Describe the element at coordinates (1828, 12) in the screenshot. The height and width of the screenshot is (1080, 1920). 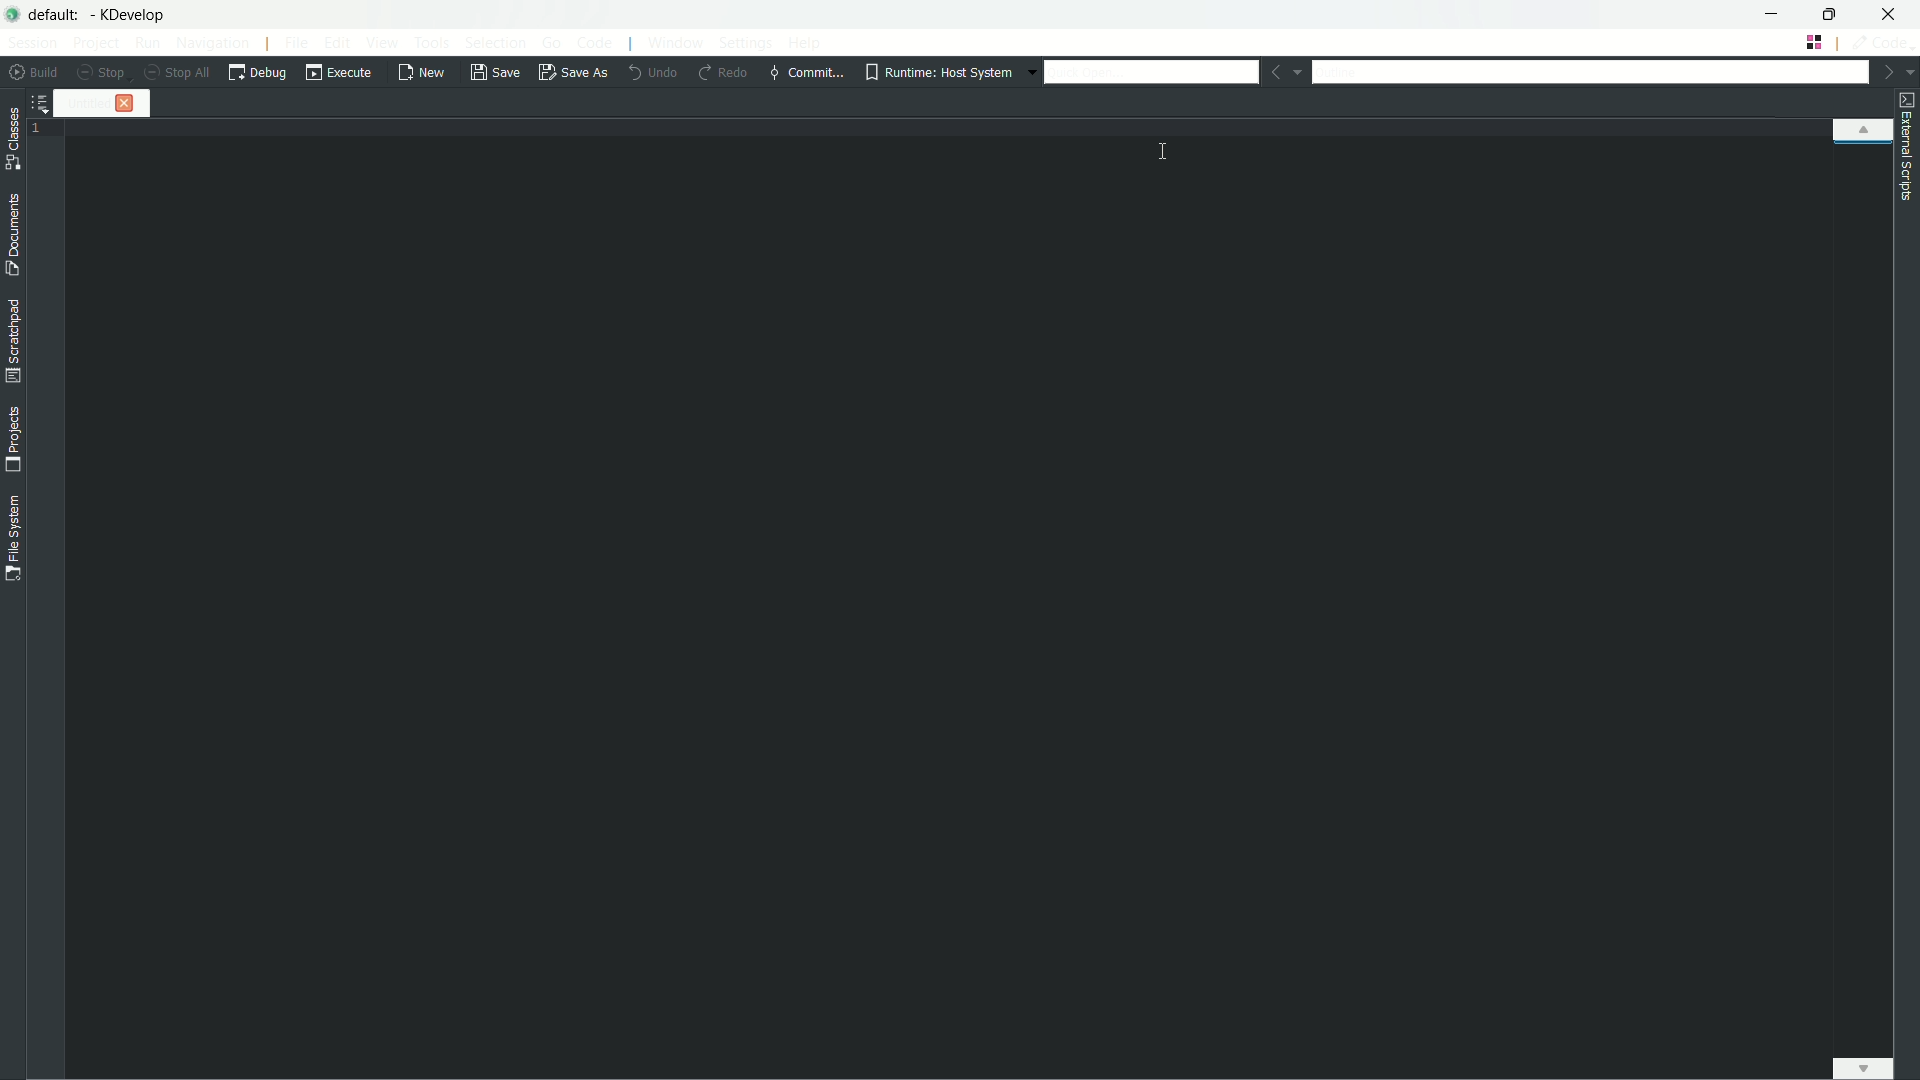
I see `maximize or restore` at that location.